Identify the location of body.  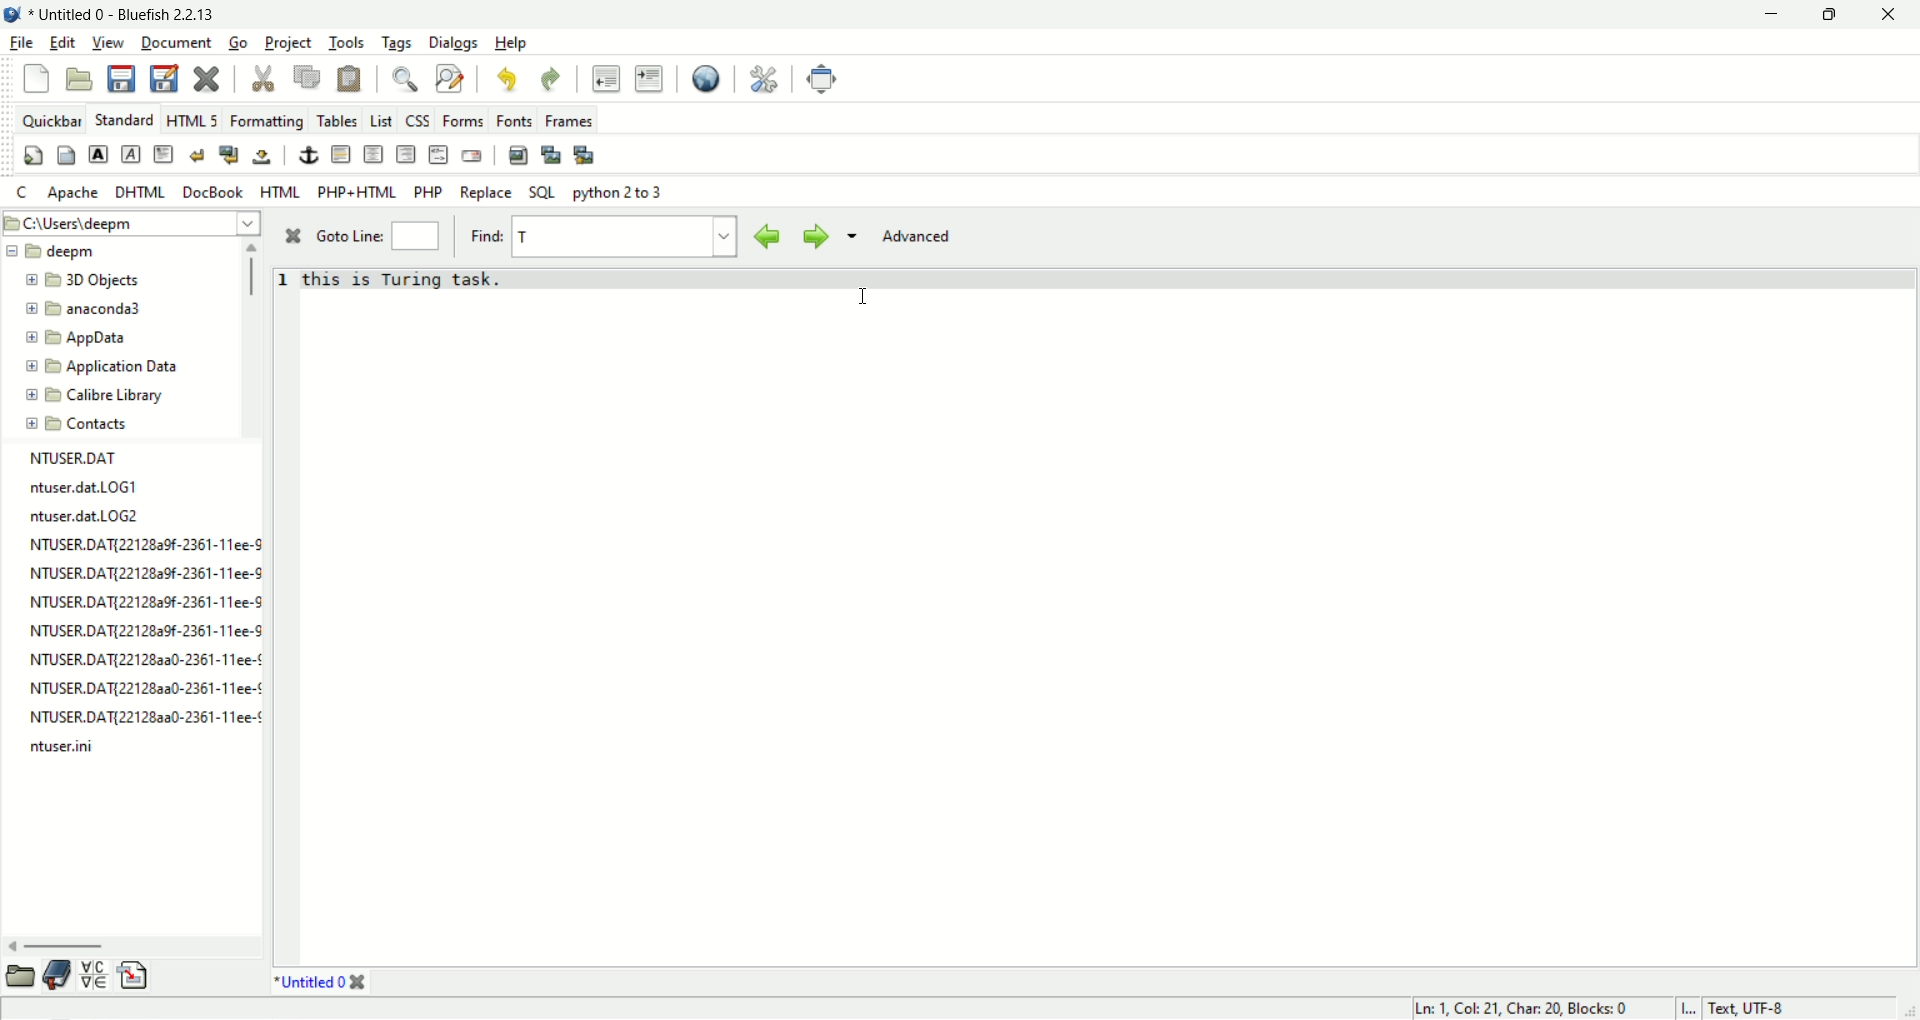
(67, 154).